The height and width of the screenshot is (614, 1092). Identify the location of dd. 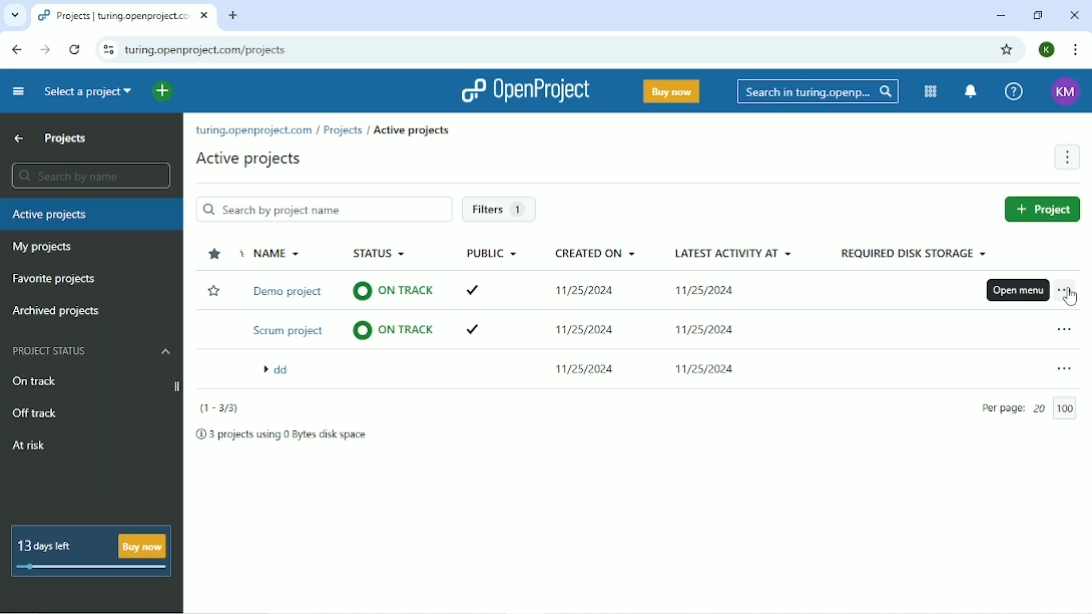
(283, 371).